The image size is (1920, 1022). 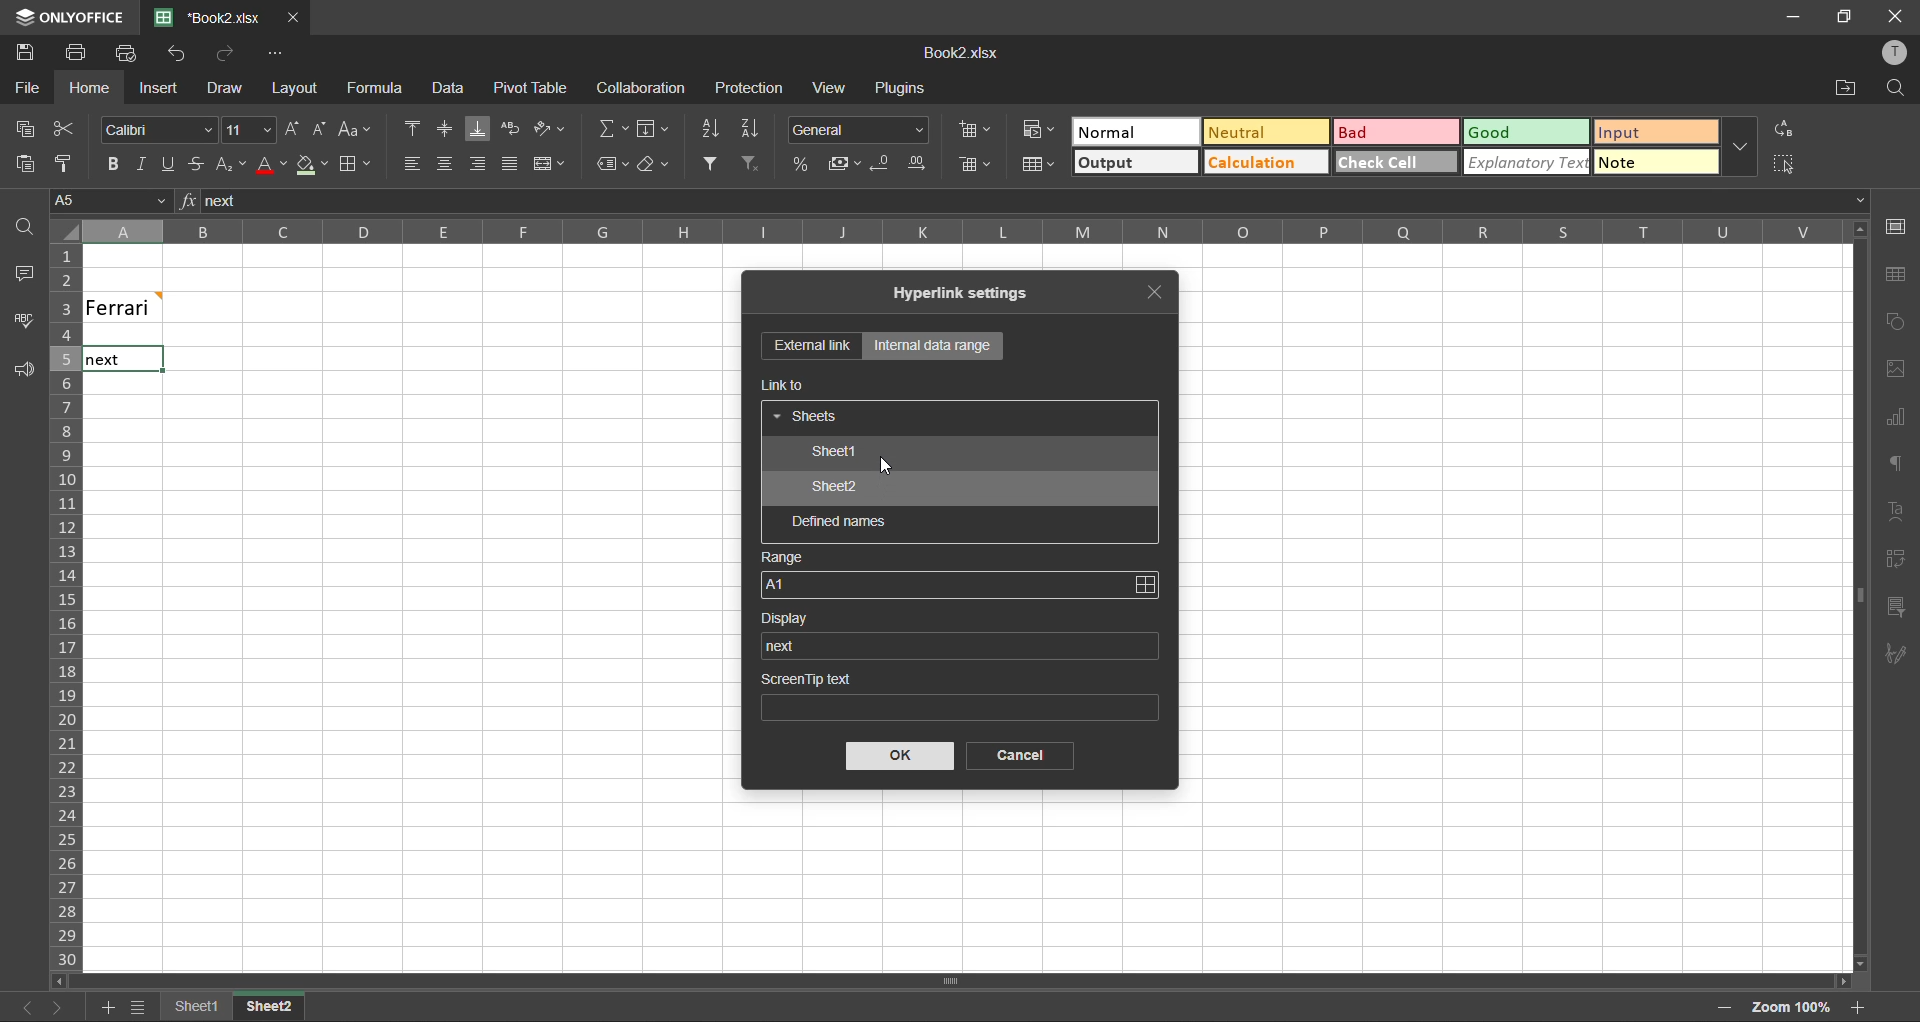 What do you see at coordinates (1841, 17) in the screenshot?
I see `maximize` at bounding box center [1841, 17].